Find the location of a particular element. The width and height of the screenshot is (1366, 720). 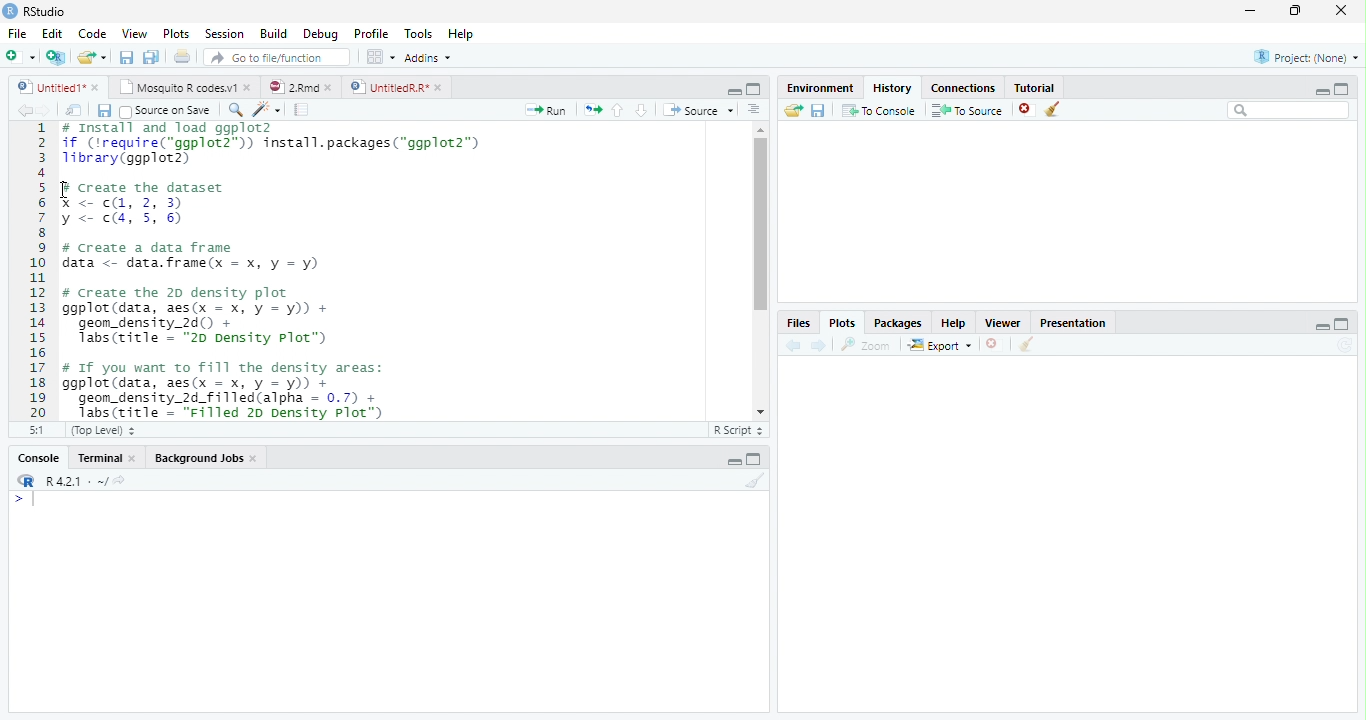

close is located at coordinates (256, 460).